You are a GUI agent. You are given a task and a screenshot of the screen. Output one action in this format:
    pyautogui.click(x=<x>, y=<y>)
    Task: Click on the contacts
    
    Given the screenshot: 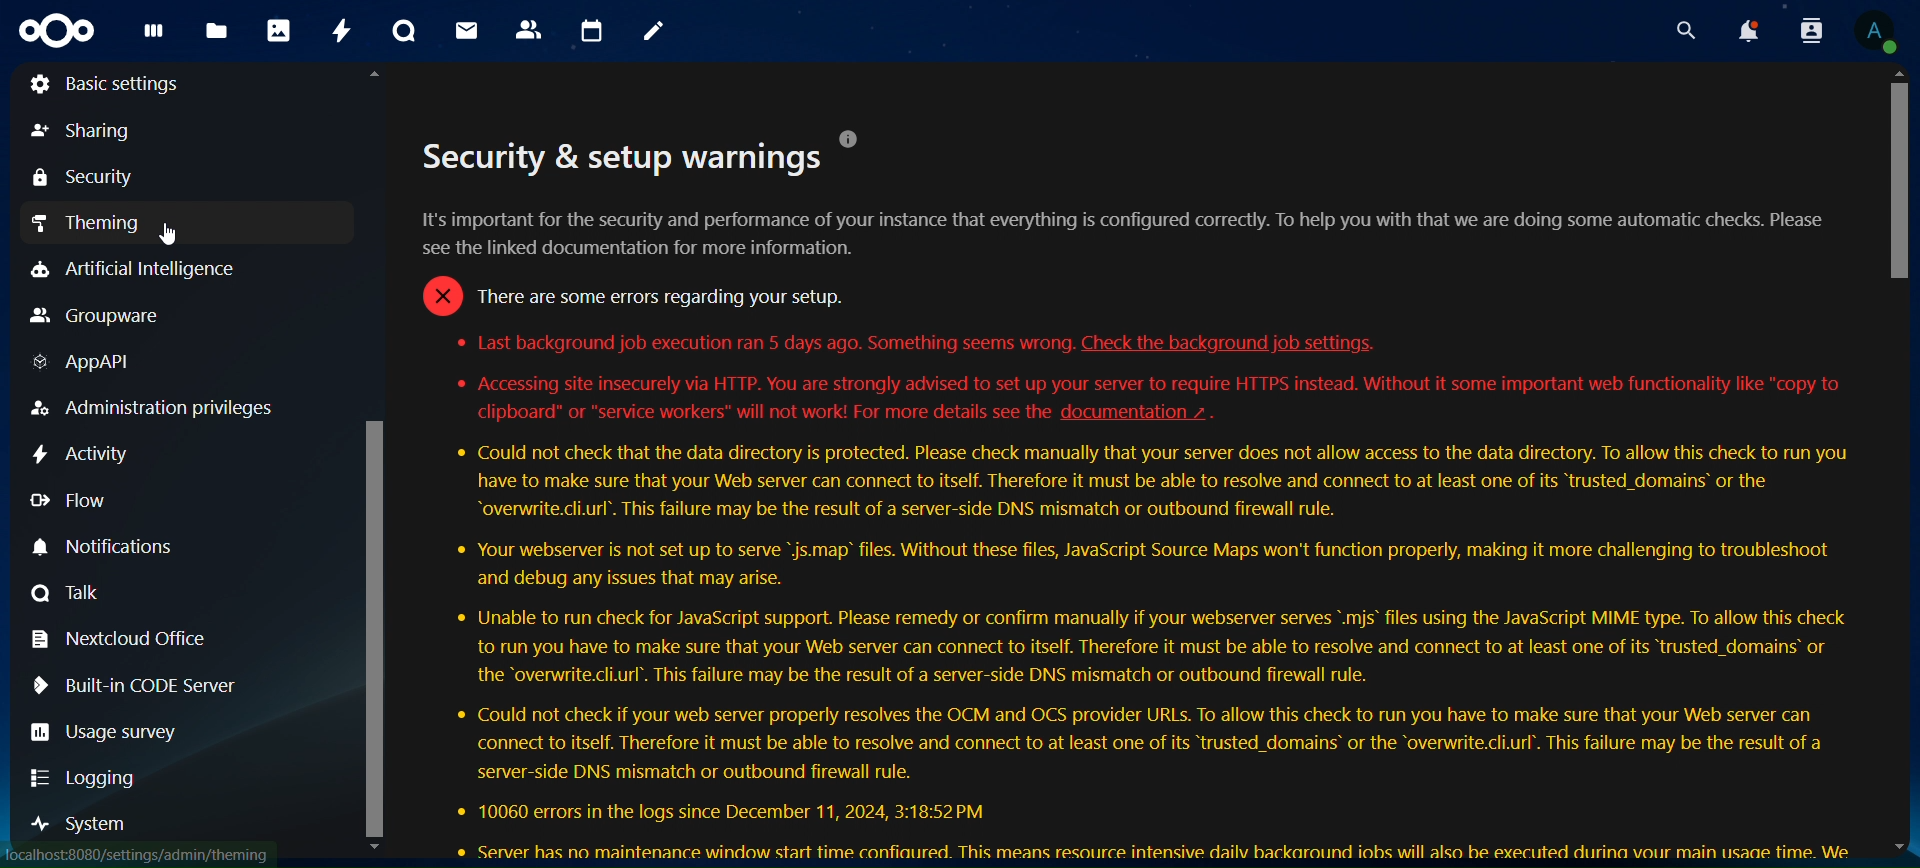 What is the action you would take?
    pyautogui.click(x=529, y=30)
    